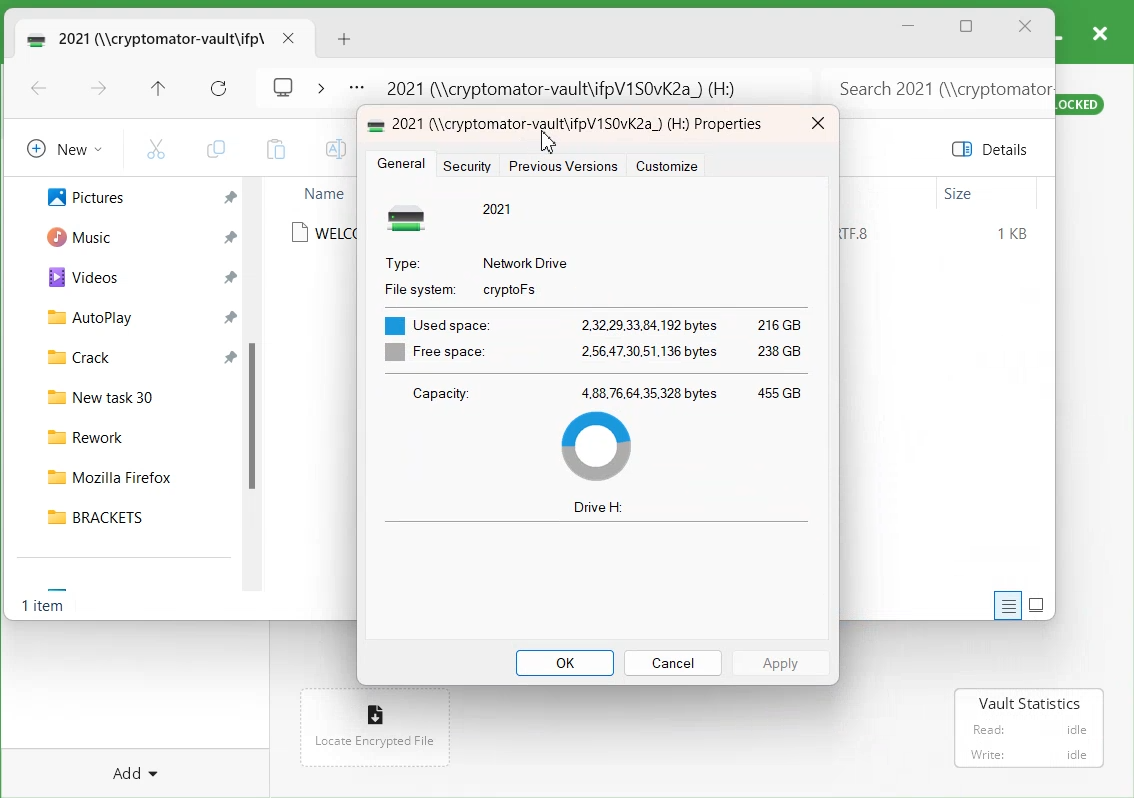 This screenshot has height=798, width=1134. Describe the element at coordinates (568, 84) in the screenshot. I see `Path Address` at that location.